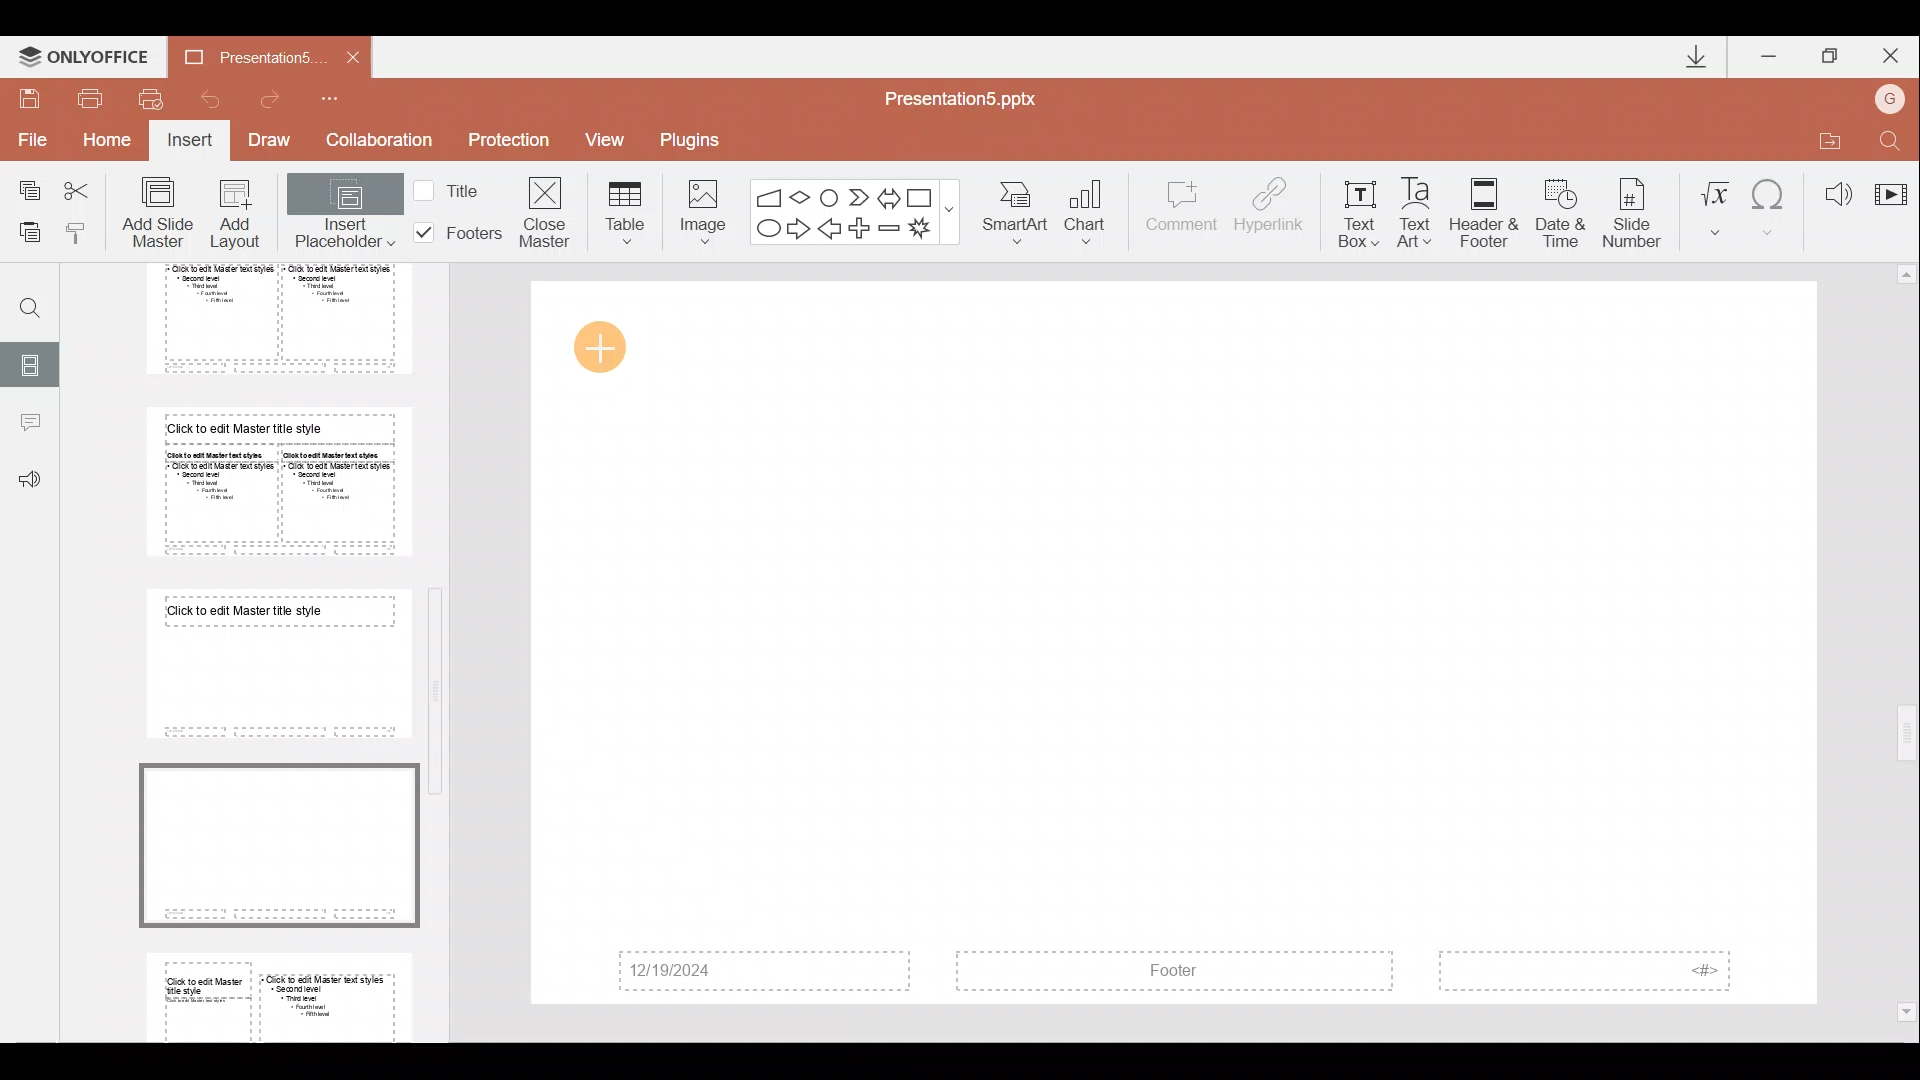  I want to click on Add slide master, so click(162, 213).